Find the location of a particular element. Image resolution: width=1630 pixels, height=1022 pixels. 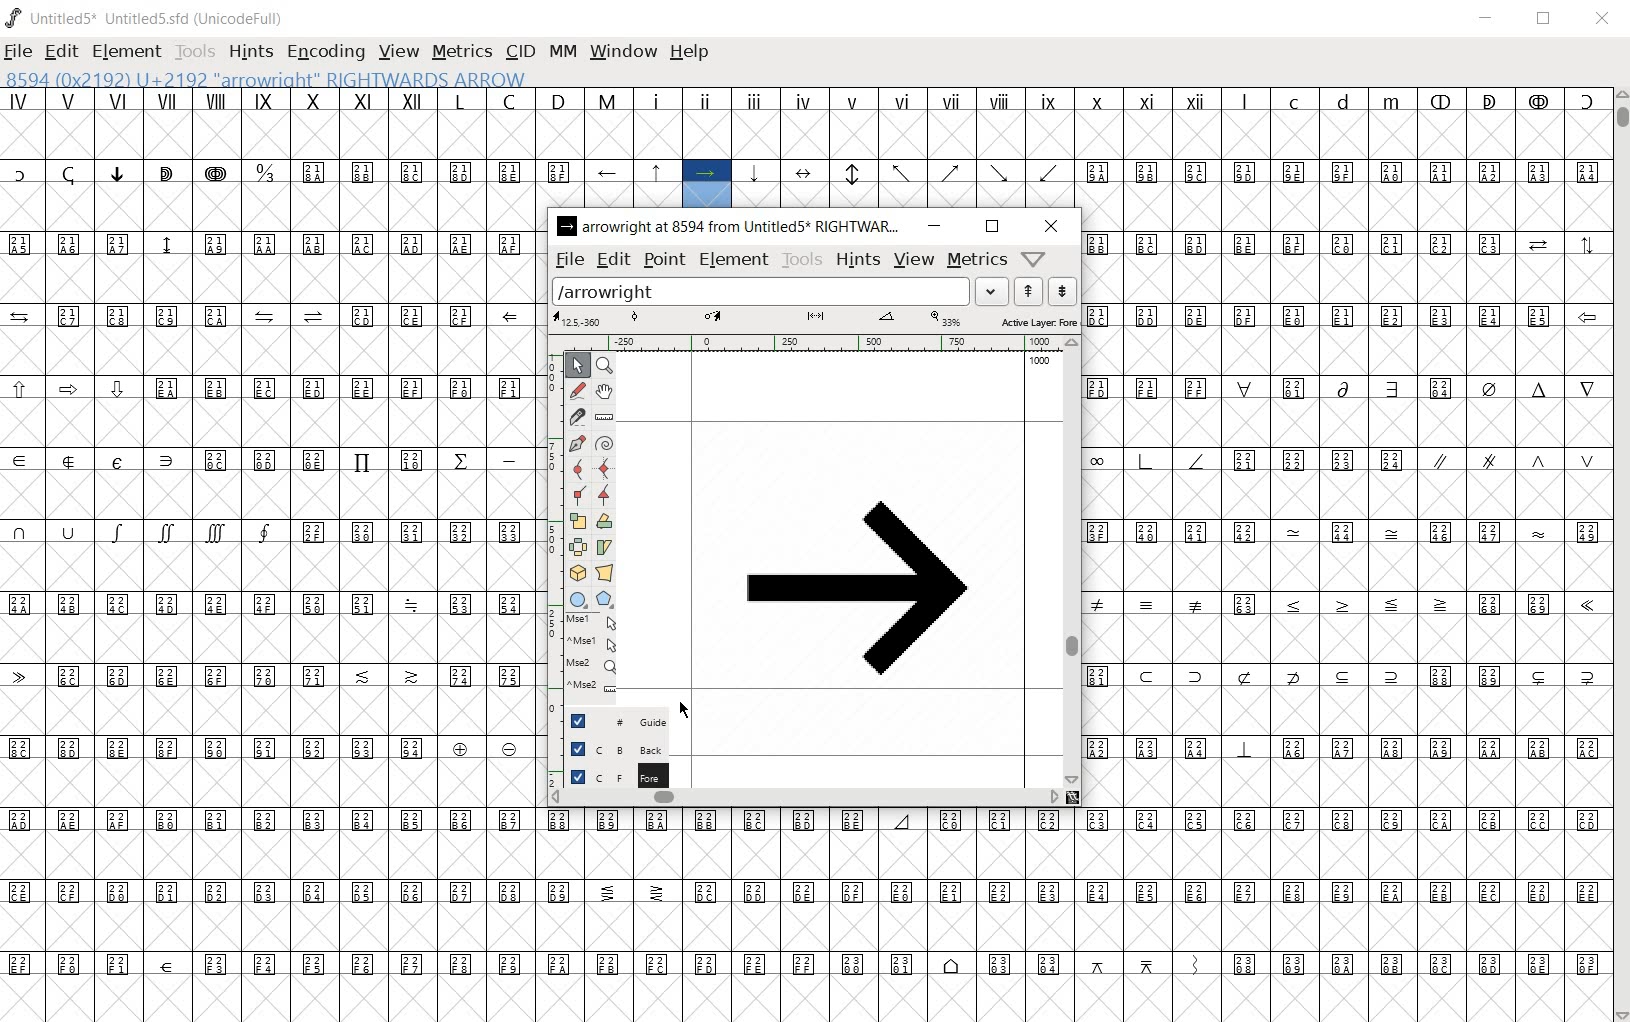

tools is located at coordinates (803, 259).